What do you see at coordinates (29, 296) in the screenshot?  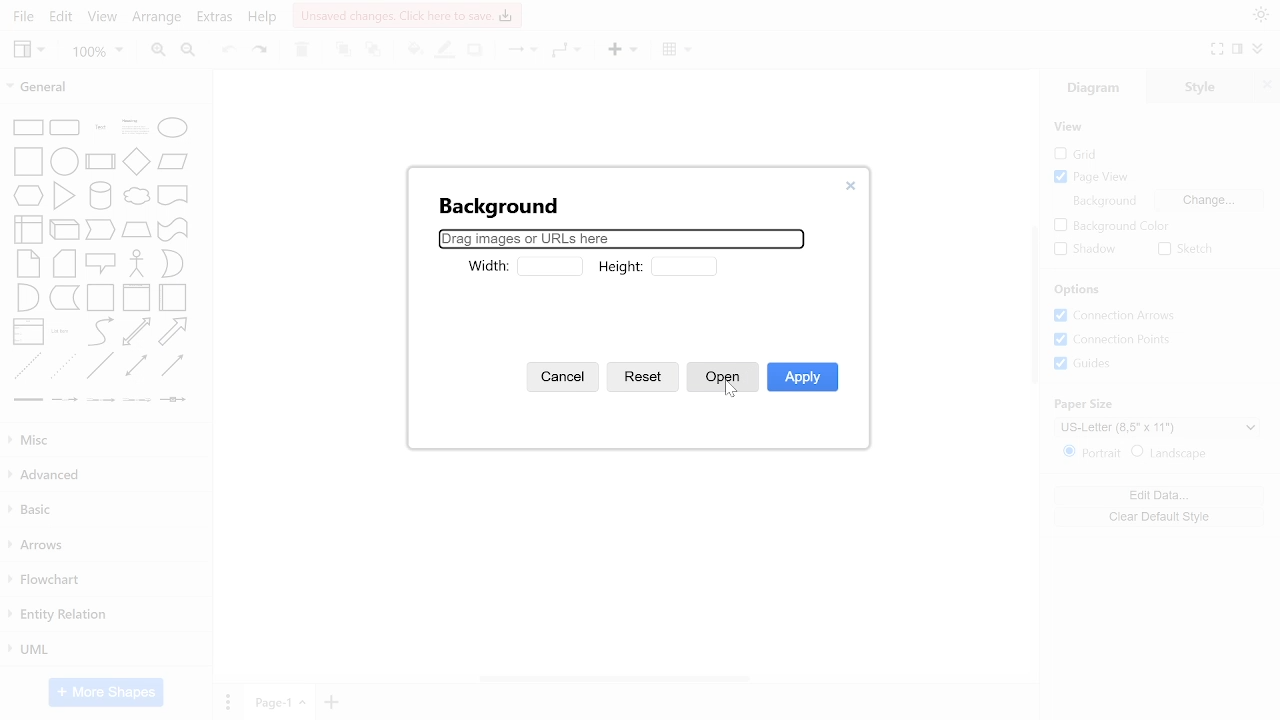 I see `general shapes` at bounding box center [29, 296].